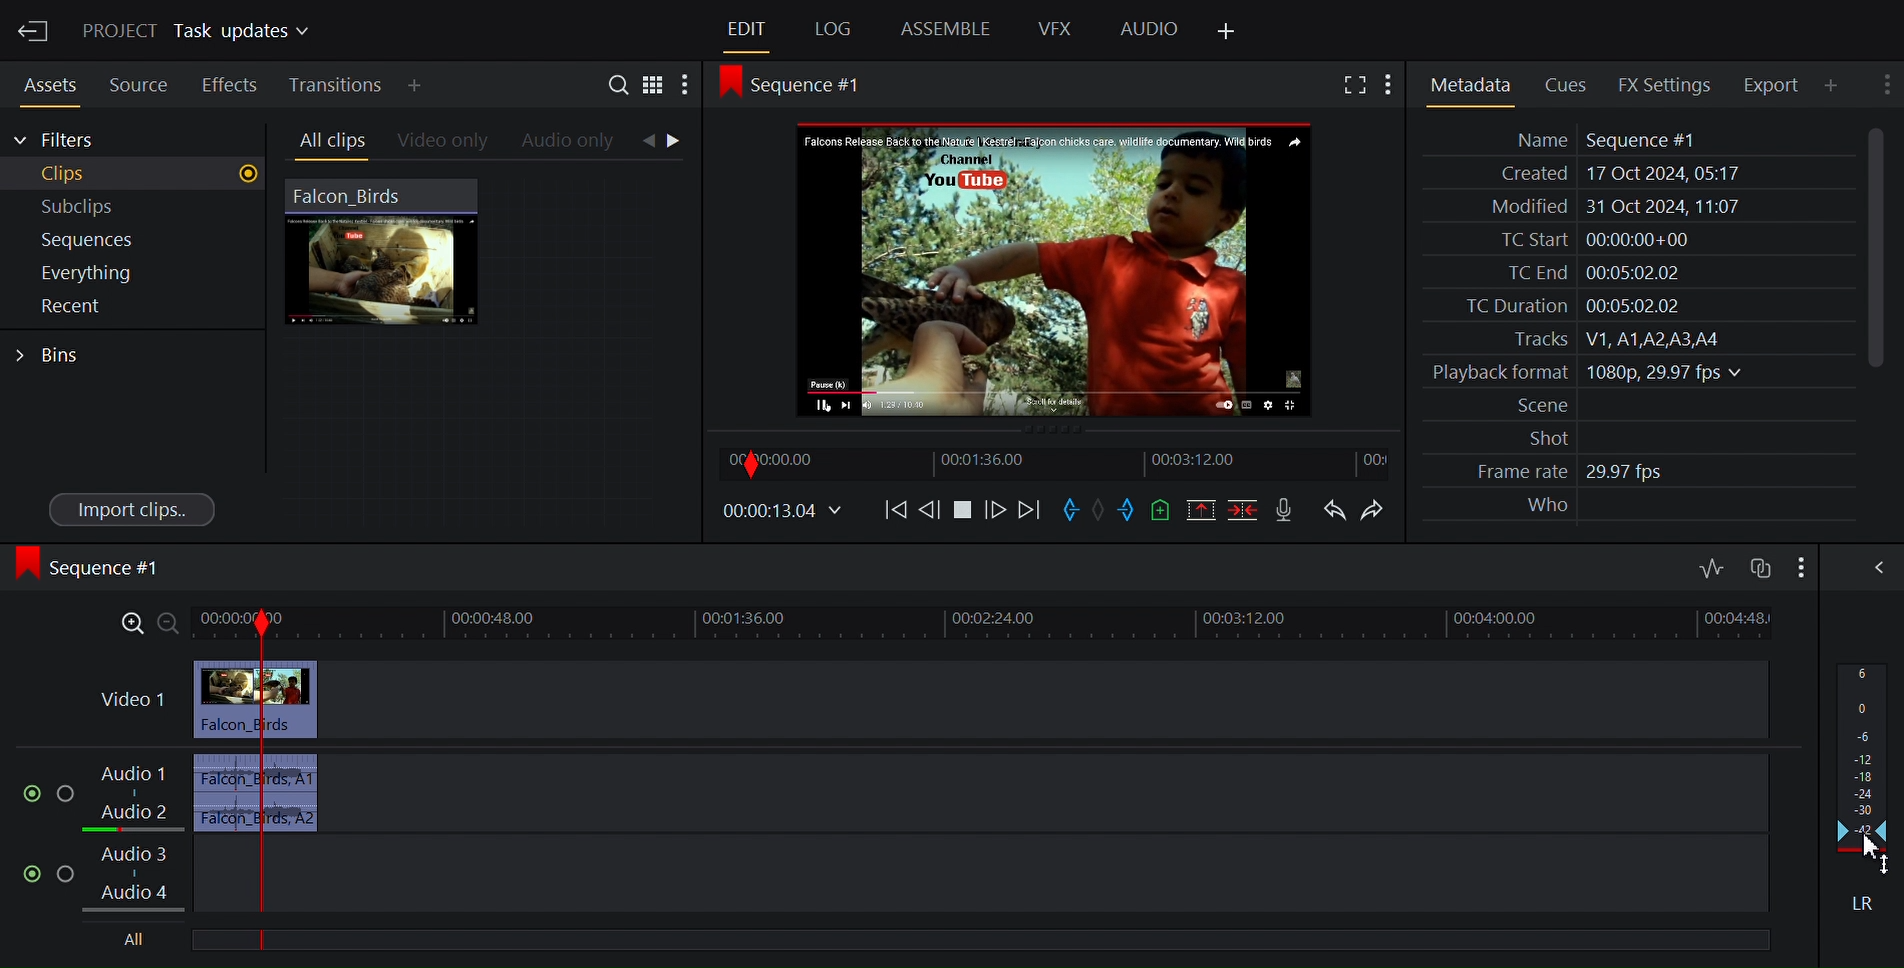 The height and width of the screenshot is (968, 1904). Describe the element at coordinates (1055, 462) in the screenshot. I see `Timeline` at that location.